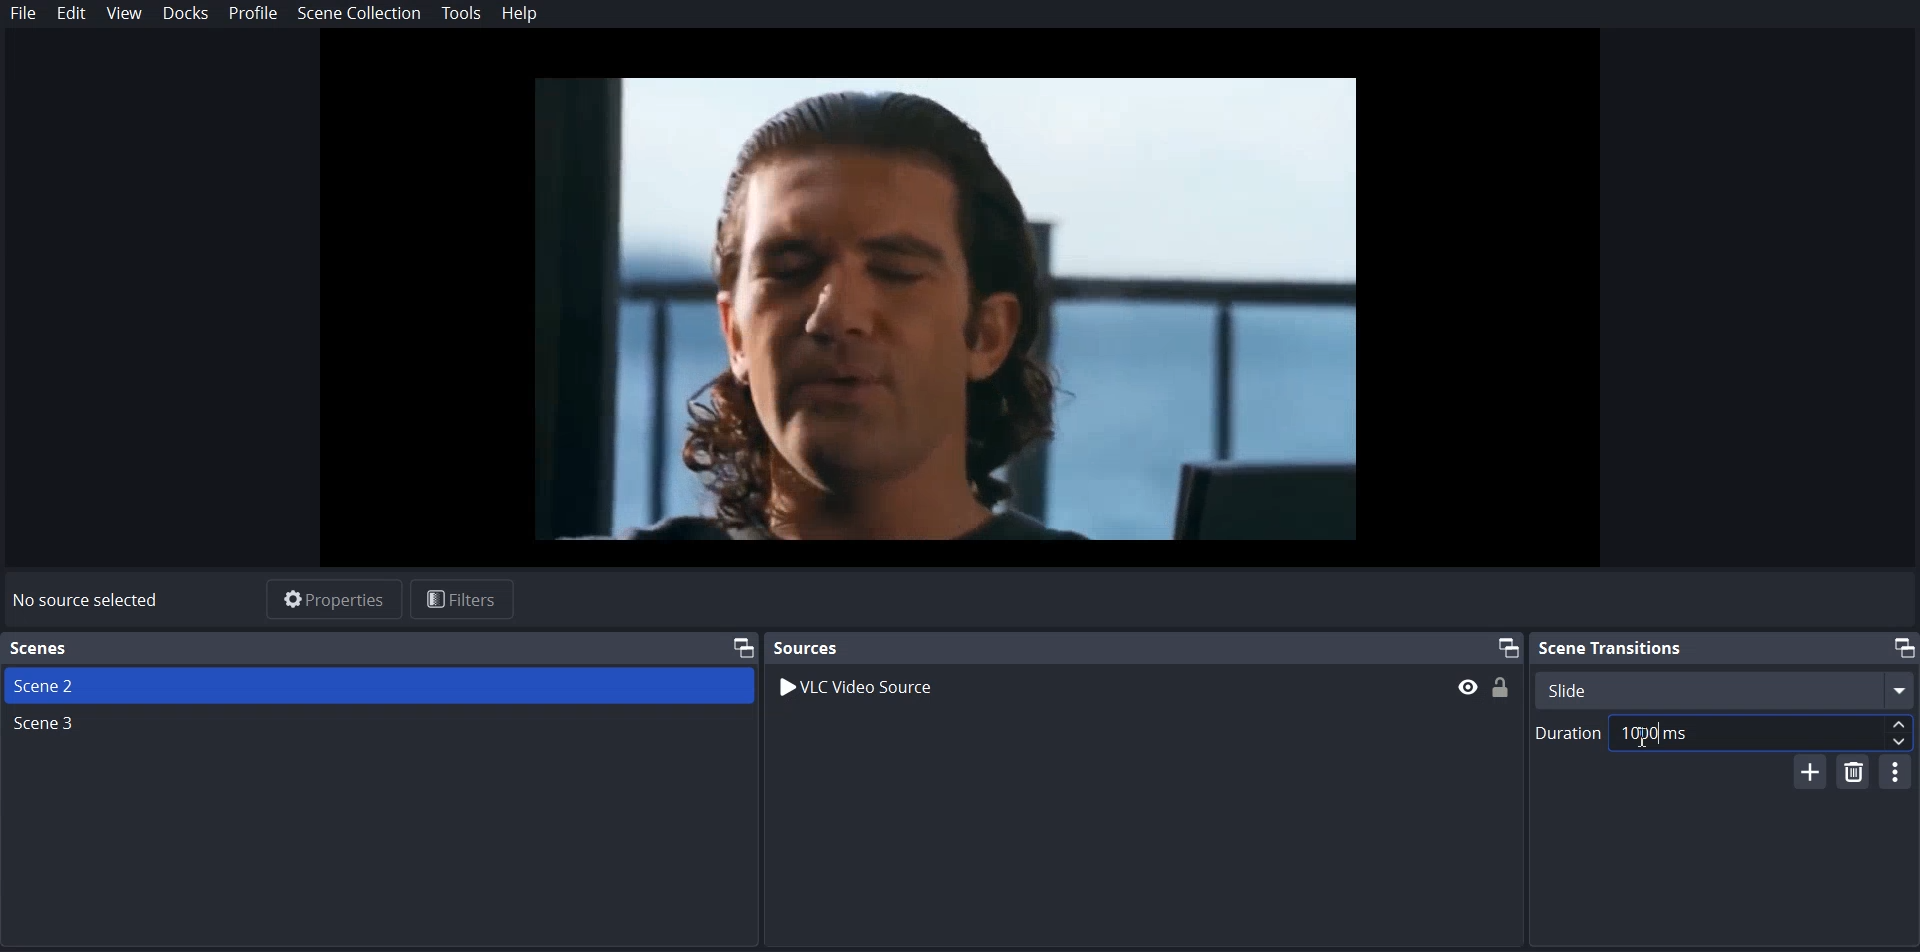 This screenshot has width=1920, height=952. Describe the element at coordinates (518, 15) in the screenshot. I see `Help` at that location.